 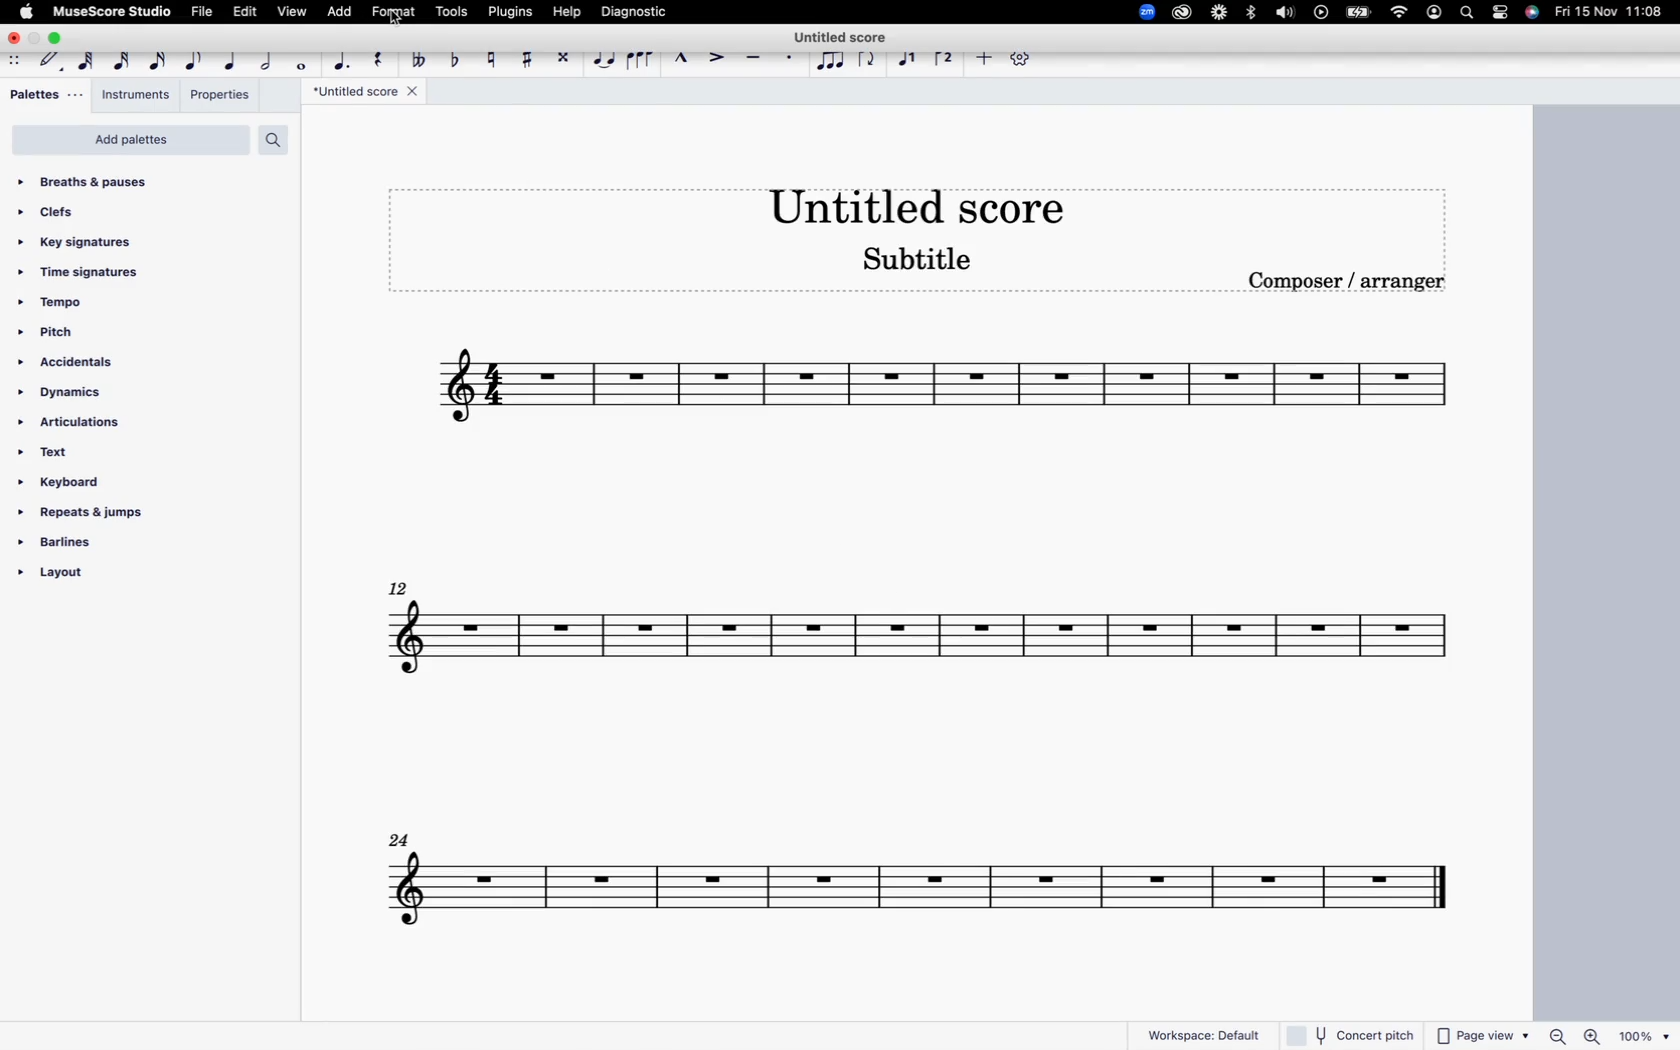 What do you see at coordinates (51, 64) in the screenshot?
I see `default` at bounding box center [51, 64].